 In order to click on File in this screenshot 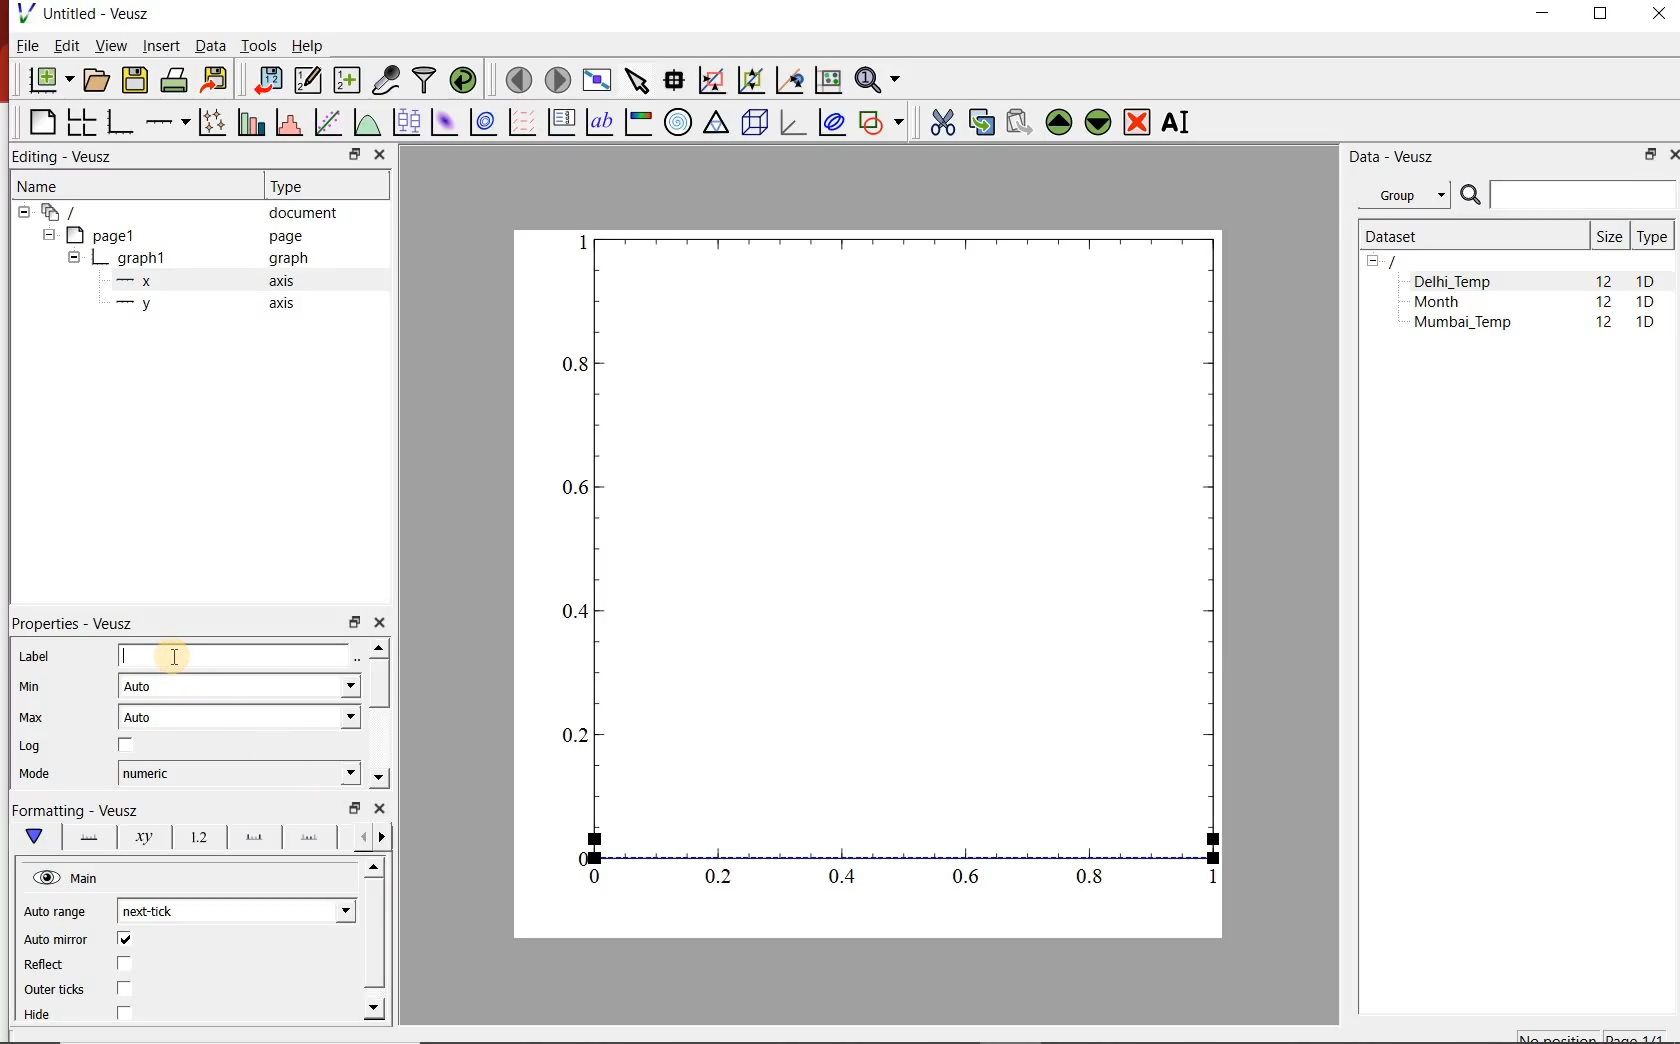, I will do `click(26, 45)`.